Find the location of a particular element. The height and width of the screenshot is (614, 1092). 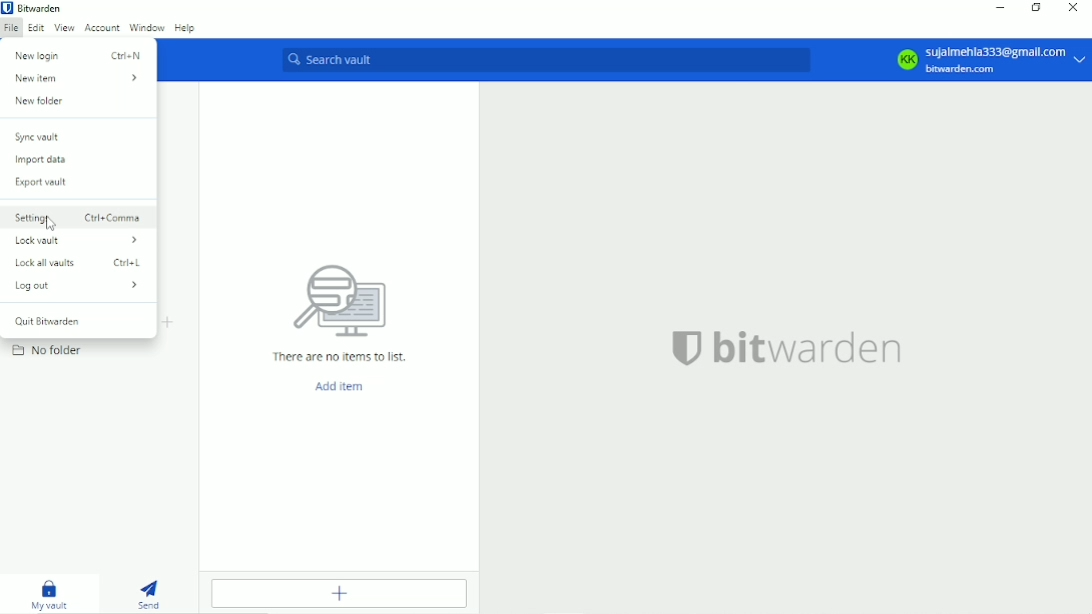

New folder is located at coordinates (53, 102).